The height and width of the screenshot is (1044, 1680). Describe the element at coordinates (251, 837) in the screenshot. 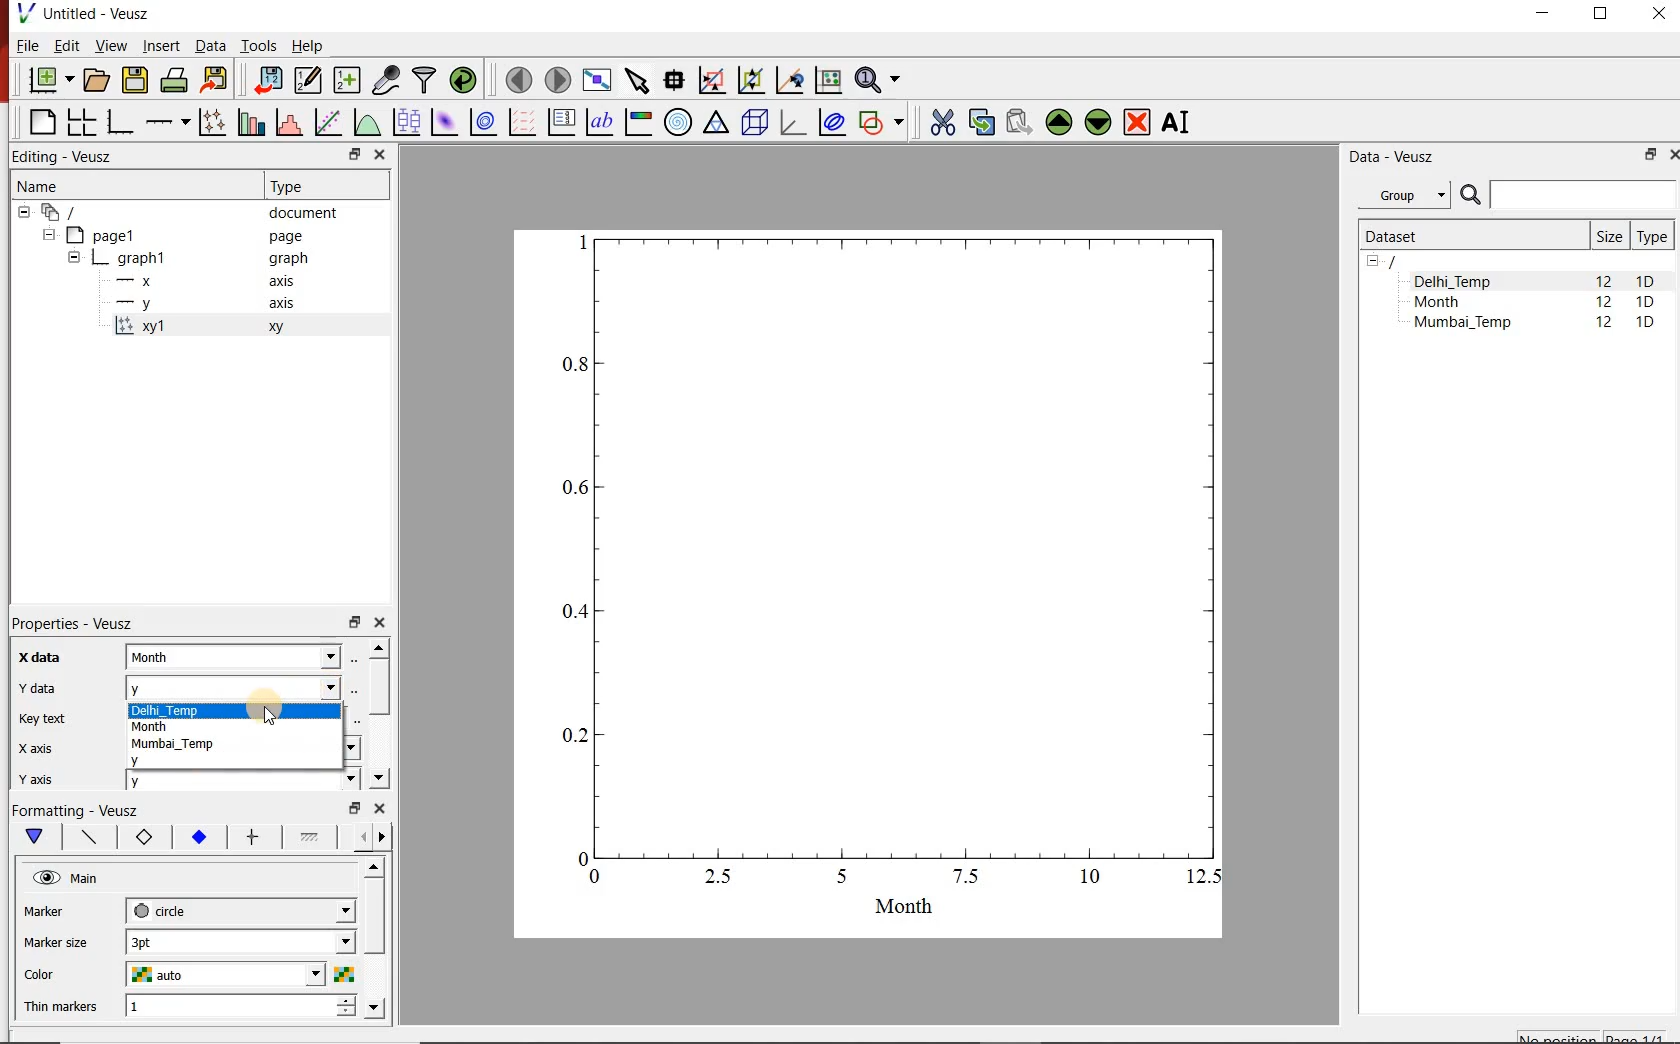

I see `major ticks` at that location.